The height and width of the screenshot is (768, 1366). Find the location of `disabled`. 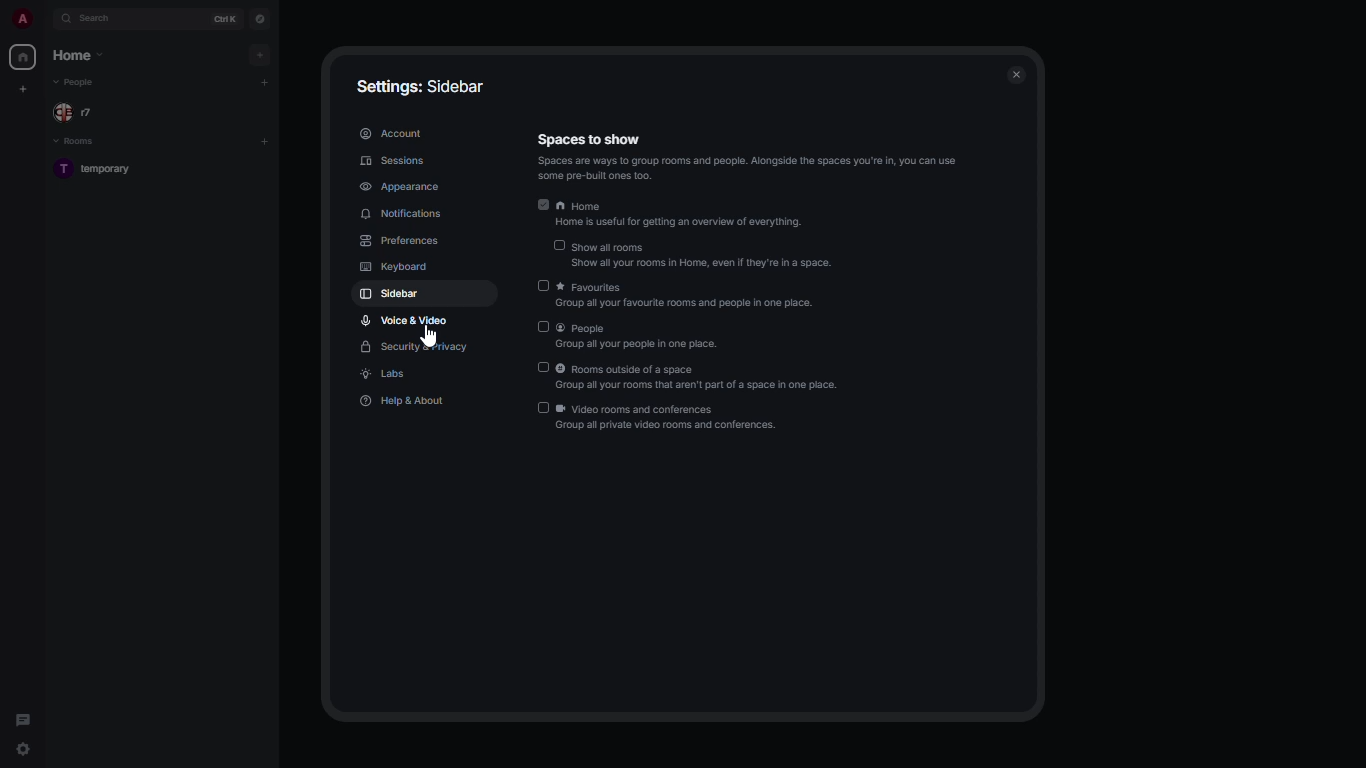

disabled is located at coordinates (542, 407).